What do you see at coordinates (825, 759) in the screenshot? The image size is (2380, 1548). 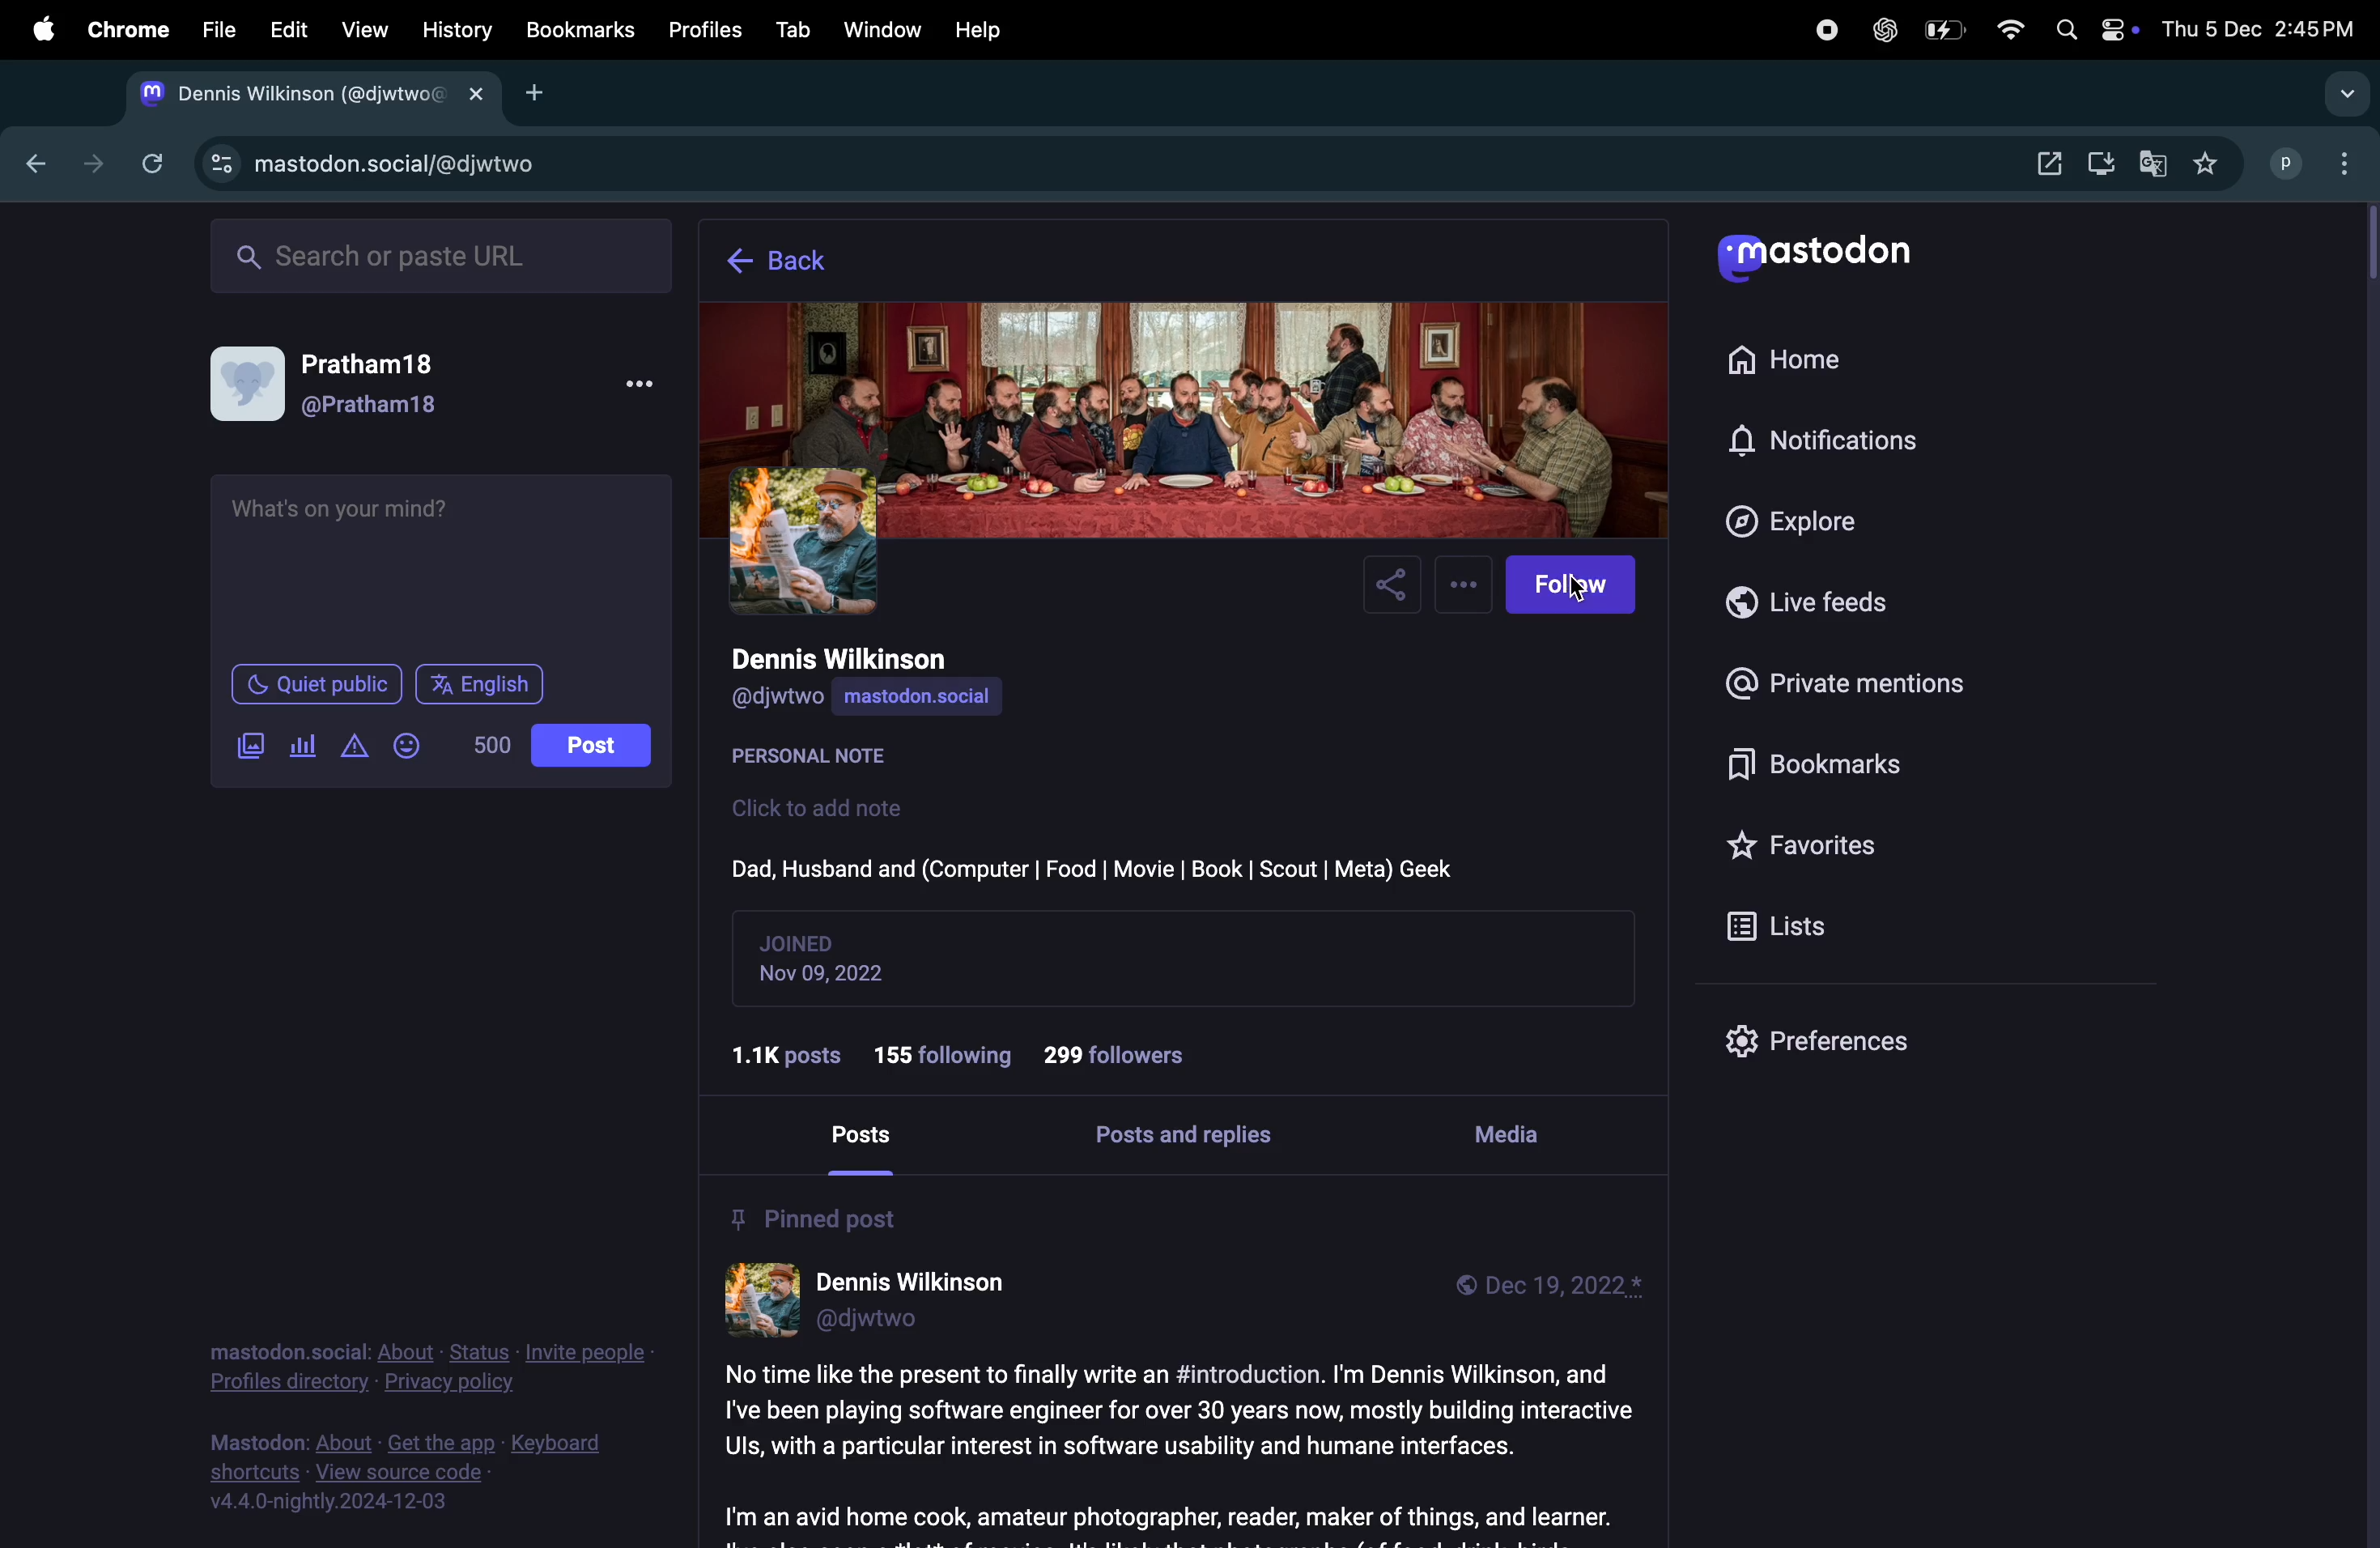 I see `personal note` at bounding box center [825, 759].